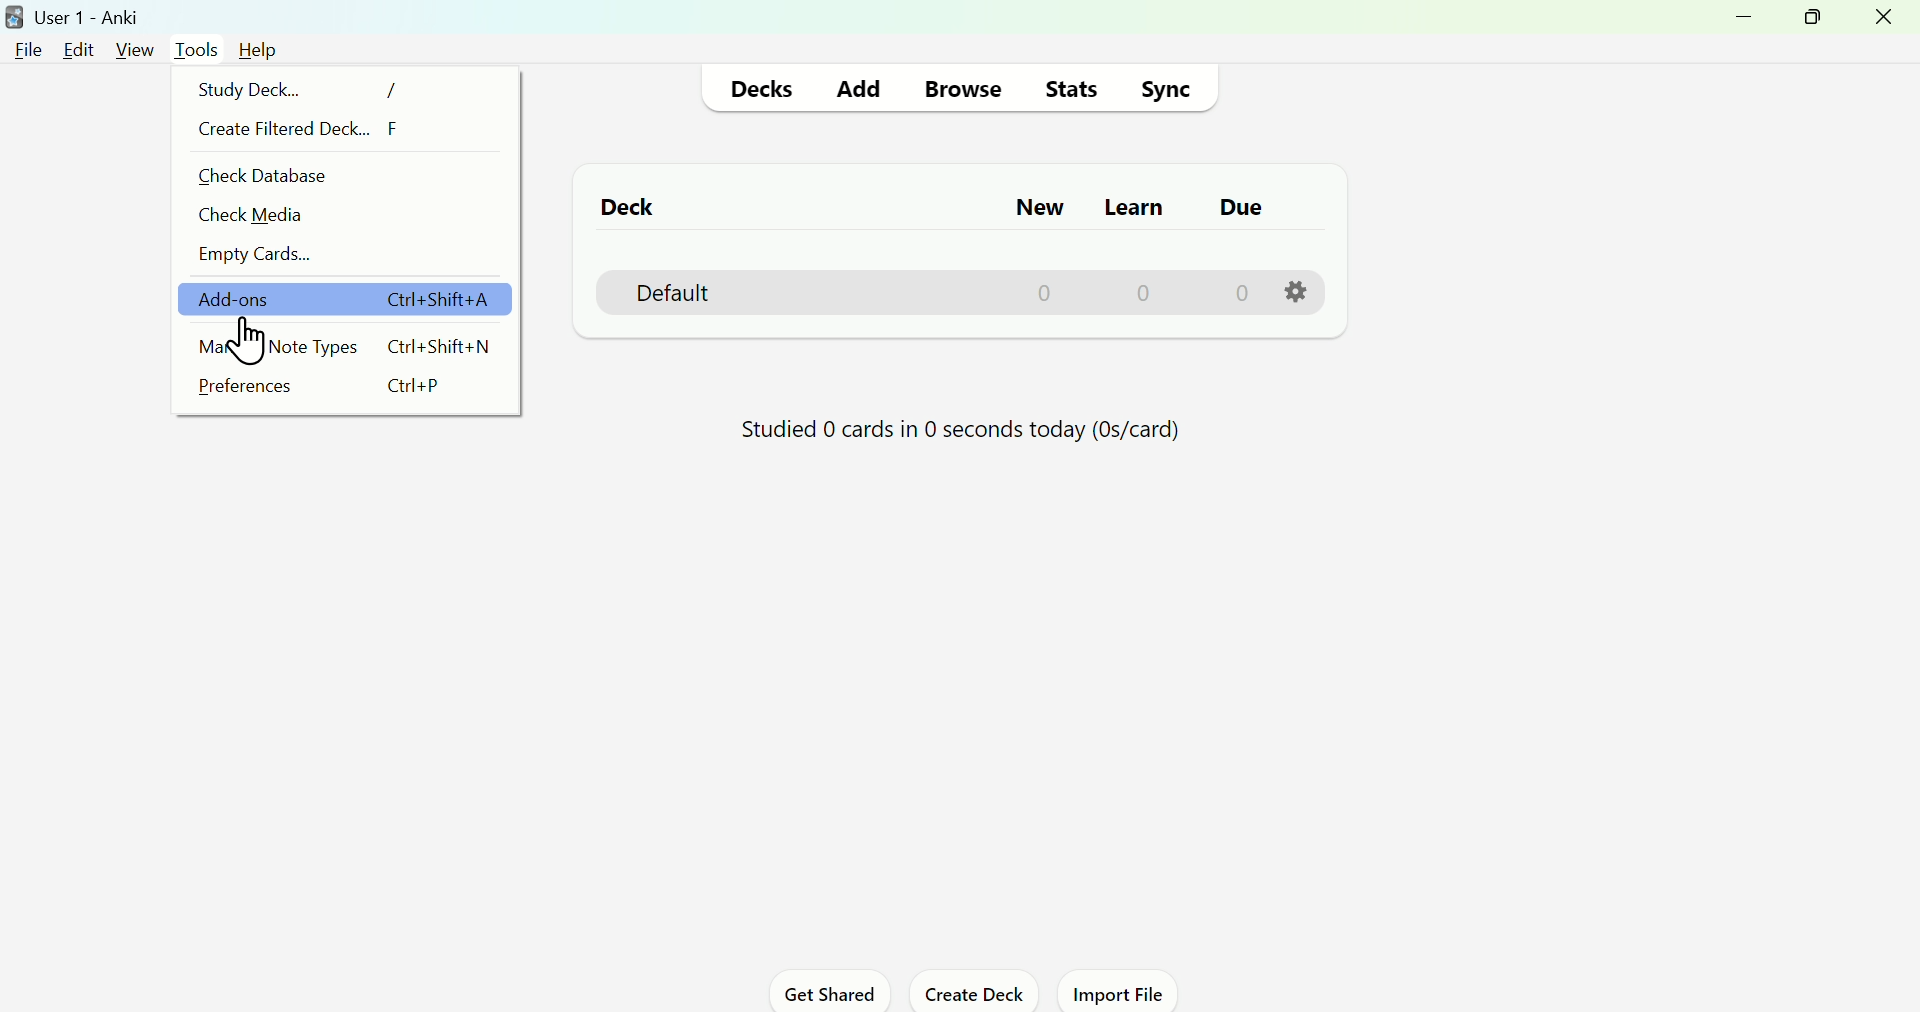  I want to click on Maximize, so click(1821, 24).